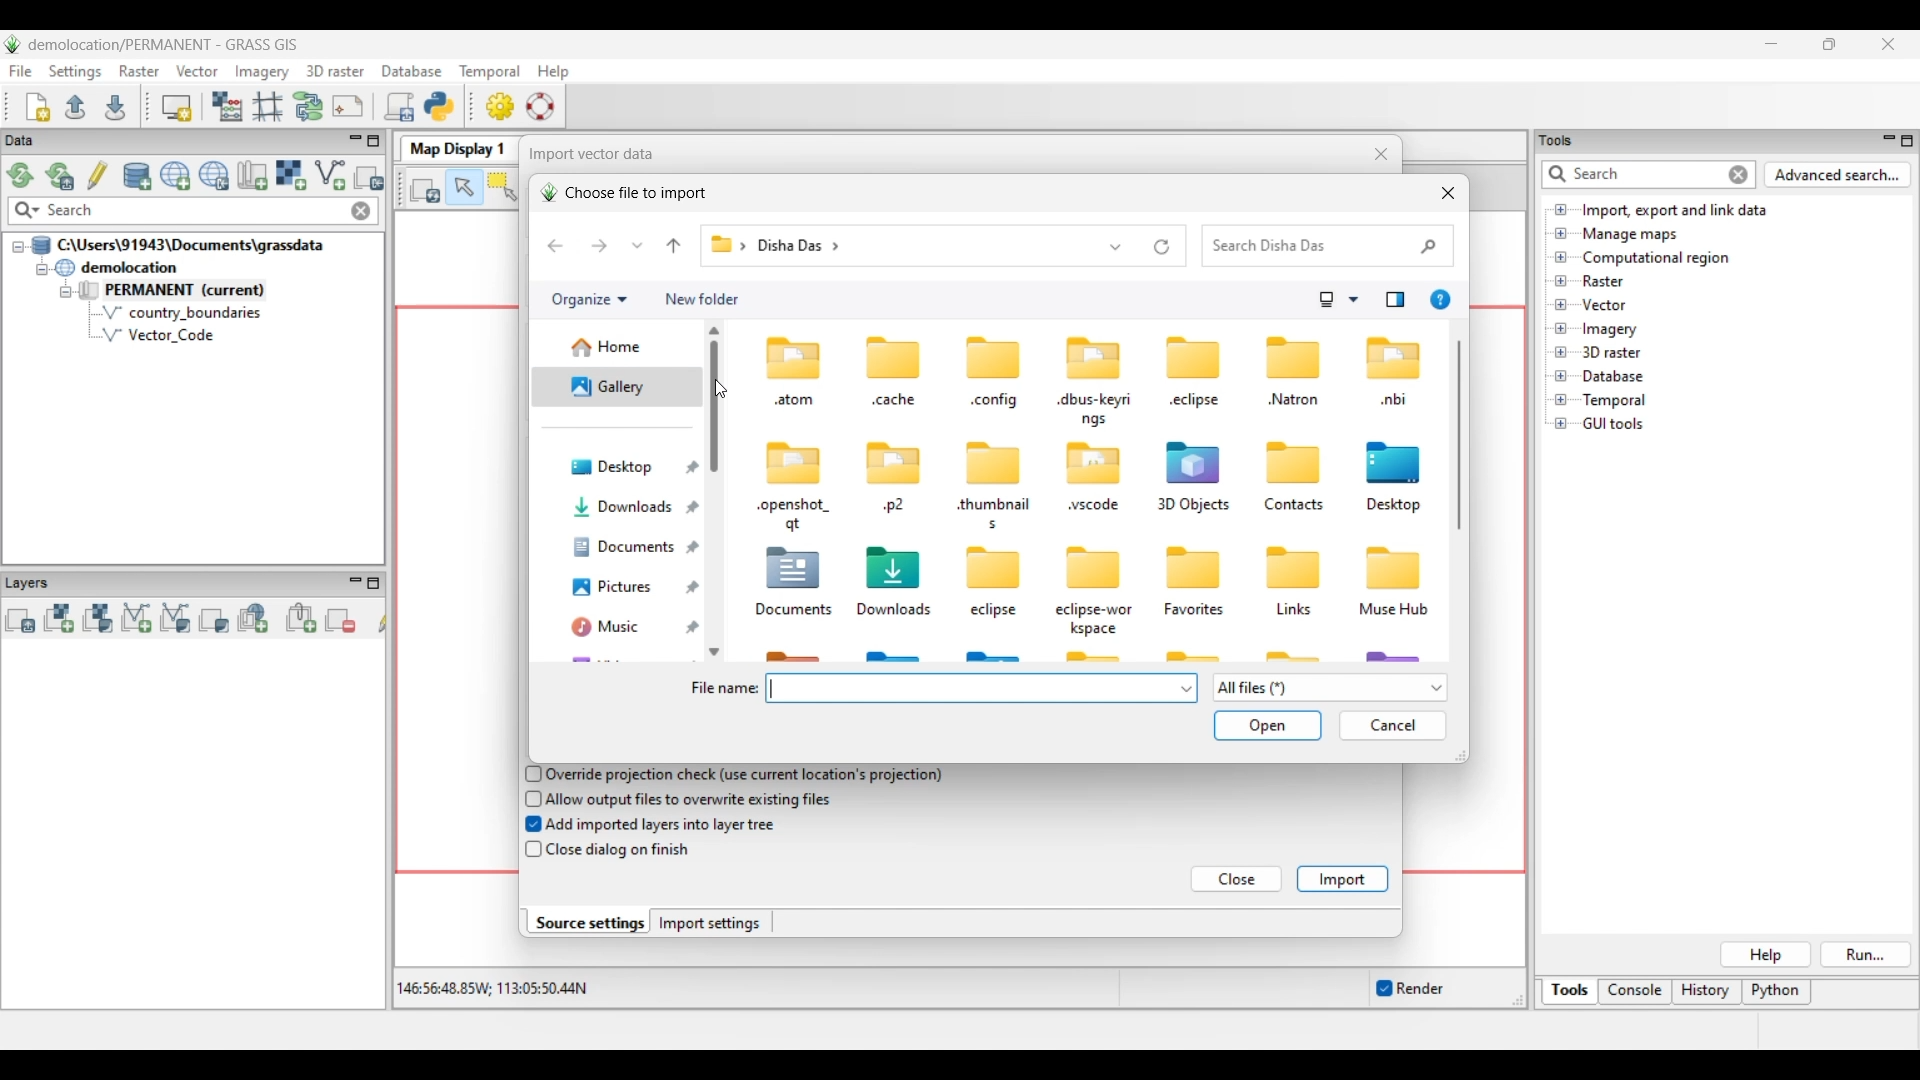  I want to click on tools, so click(1563, 139).